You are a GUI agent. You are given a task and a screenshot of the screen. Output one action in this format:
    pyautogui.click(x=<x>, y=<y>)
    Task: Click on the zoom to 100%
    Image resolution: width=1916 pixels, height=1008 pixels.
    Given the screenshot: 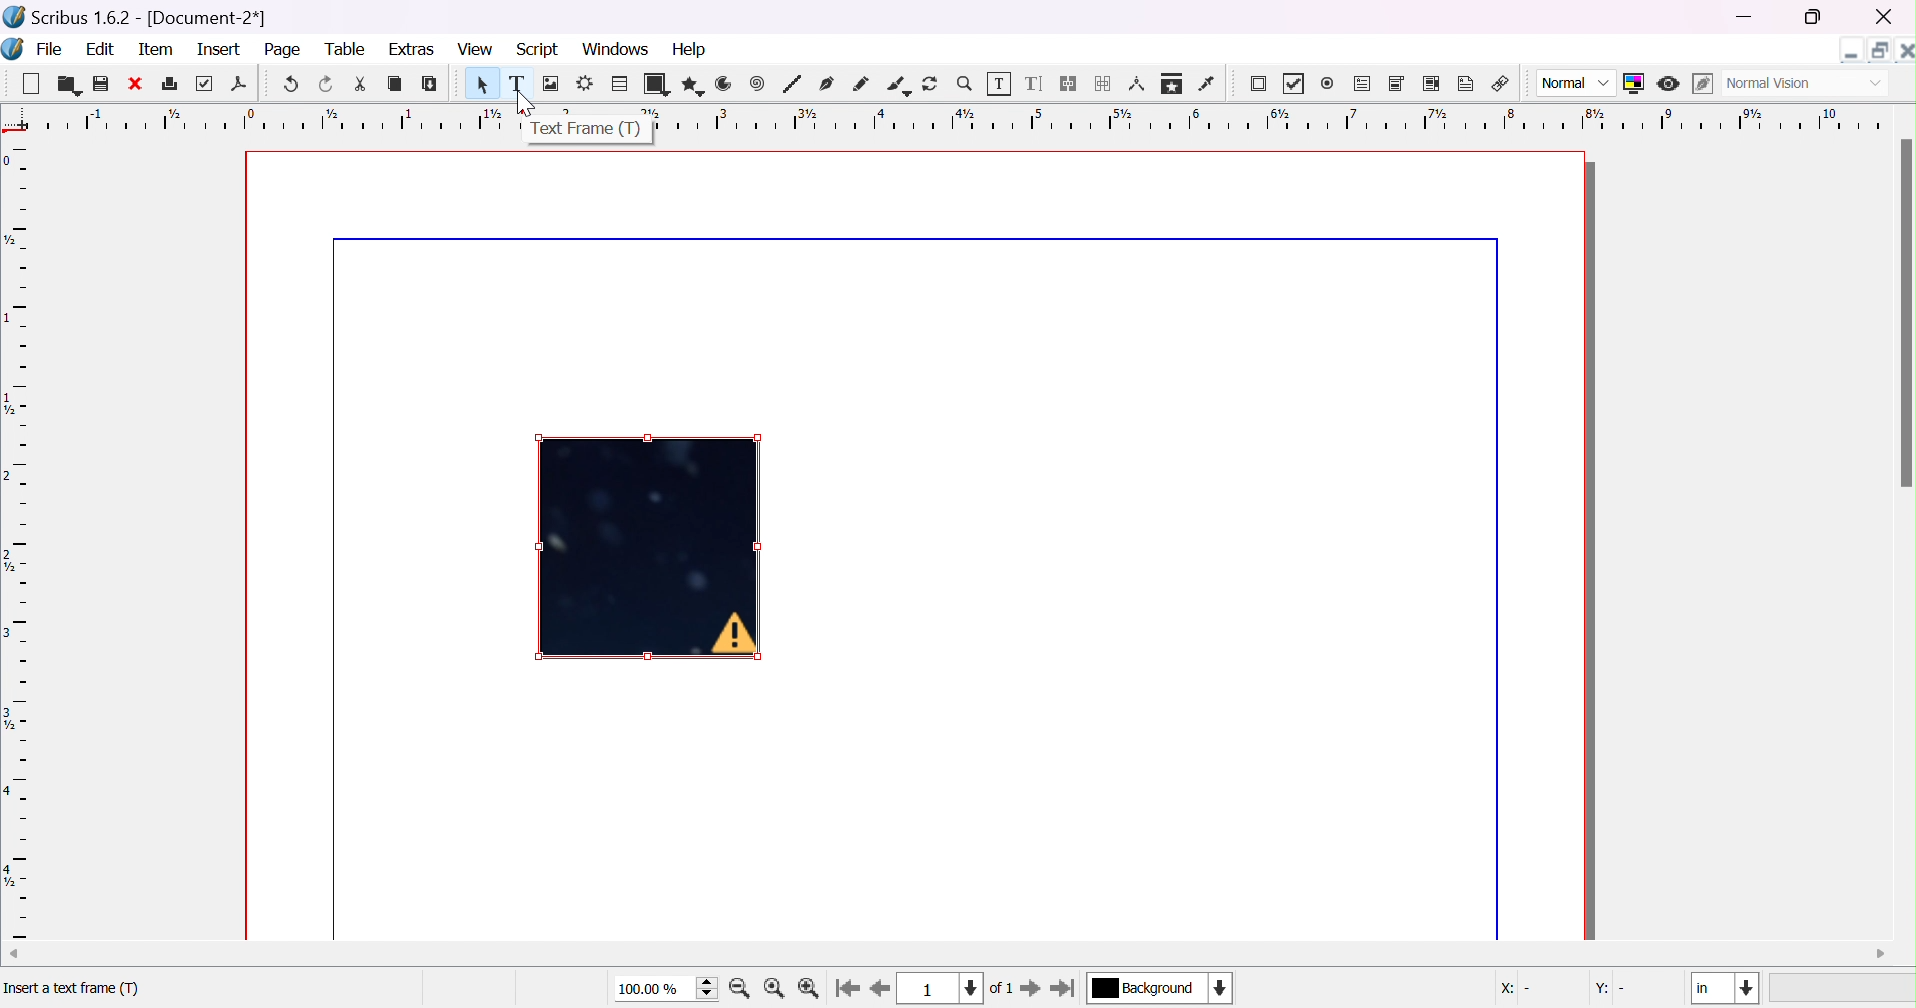 What is the action you would take?
    pyautogui.click(x=776, y=989)
    